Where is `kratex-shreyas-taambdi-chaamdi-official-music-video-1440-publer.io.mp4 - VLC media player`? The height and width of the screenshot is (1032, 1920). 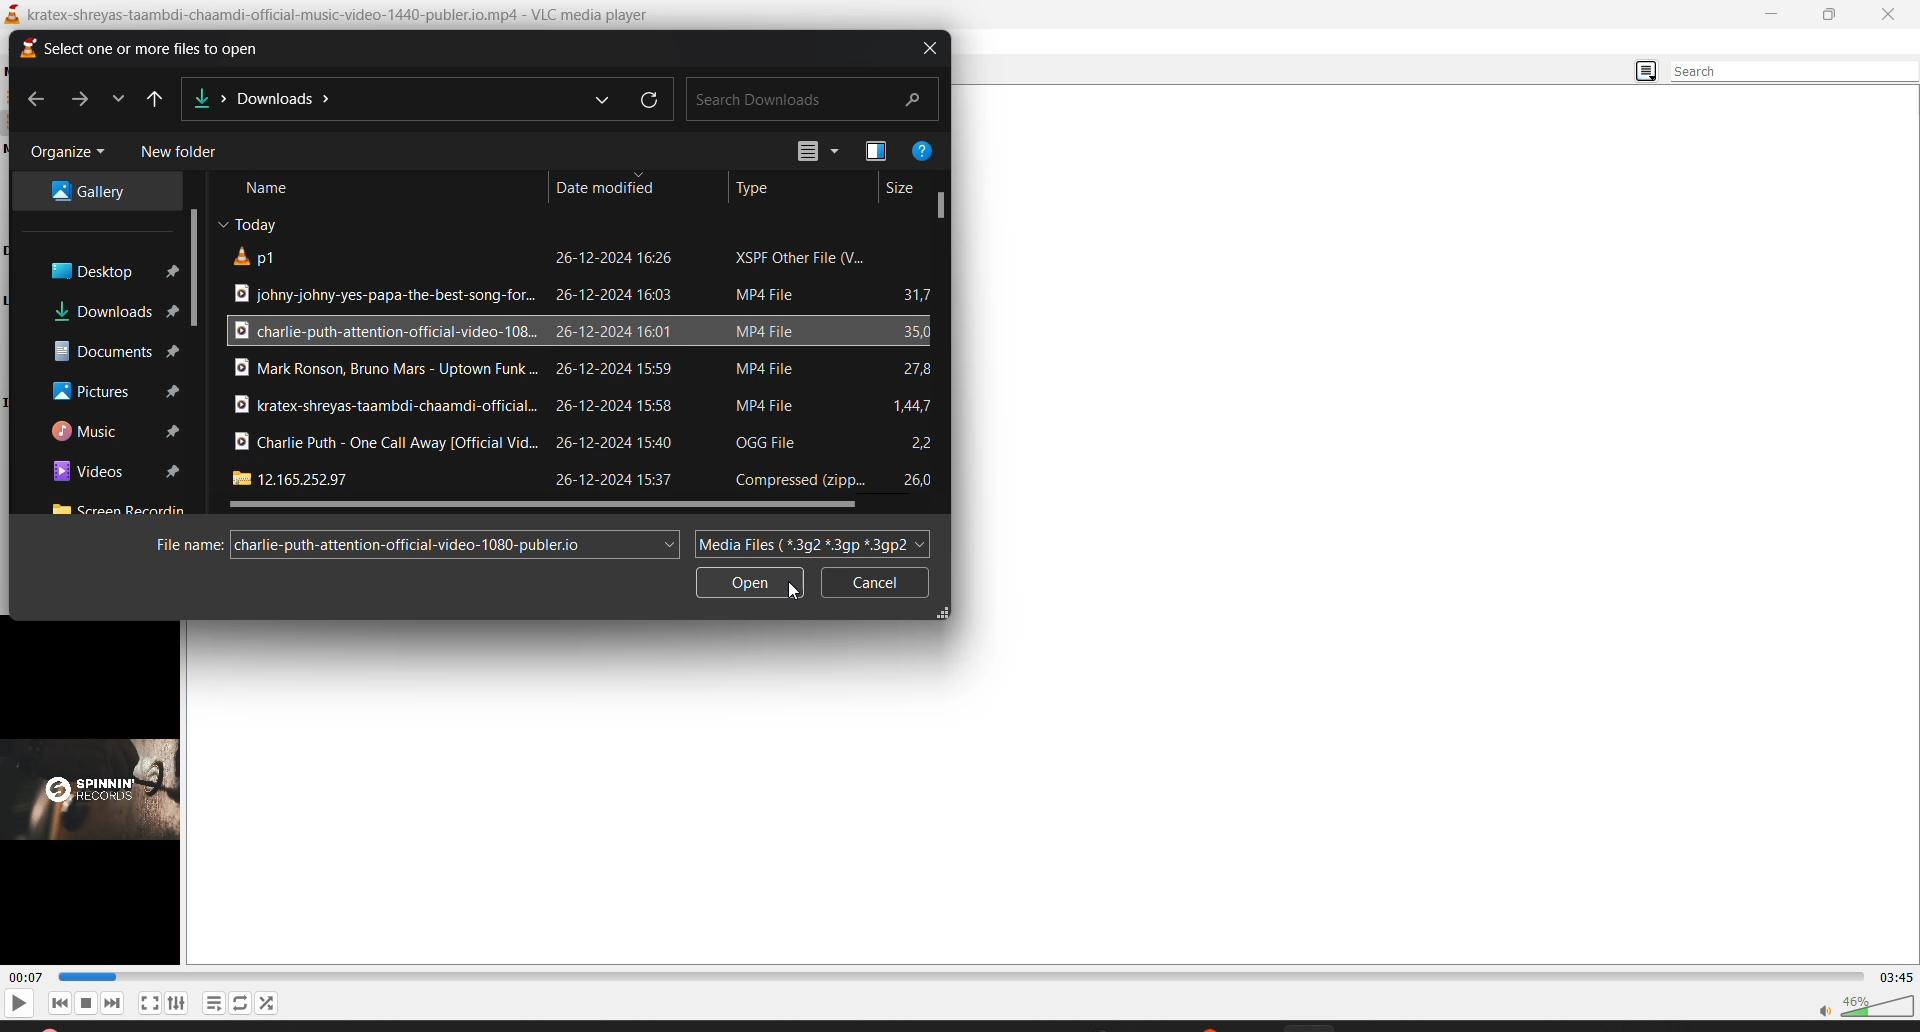 kratex-shreyas-taambdi-chaamdi-official-music-video-1440-publer.io.mp4 - VLC media player is located at coordinates (365, 12).